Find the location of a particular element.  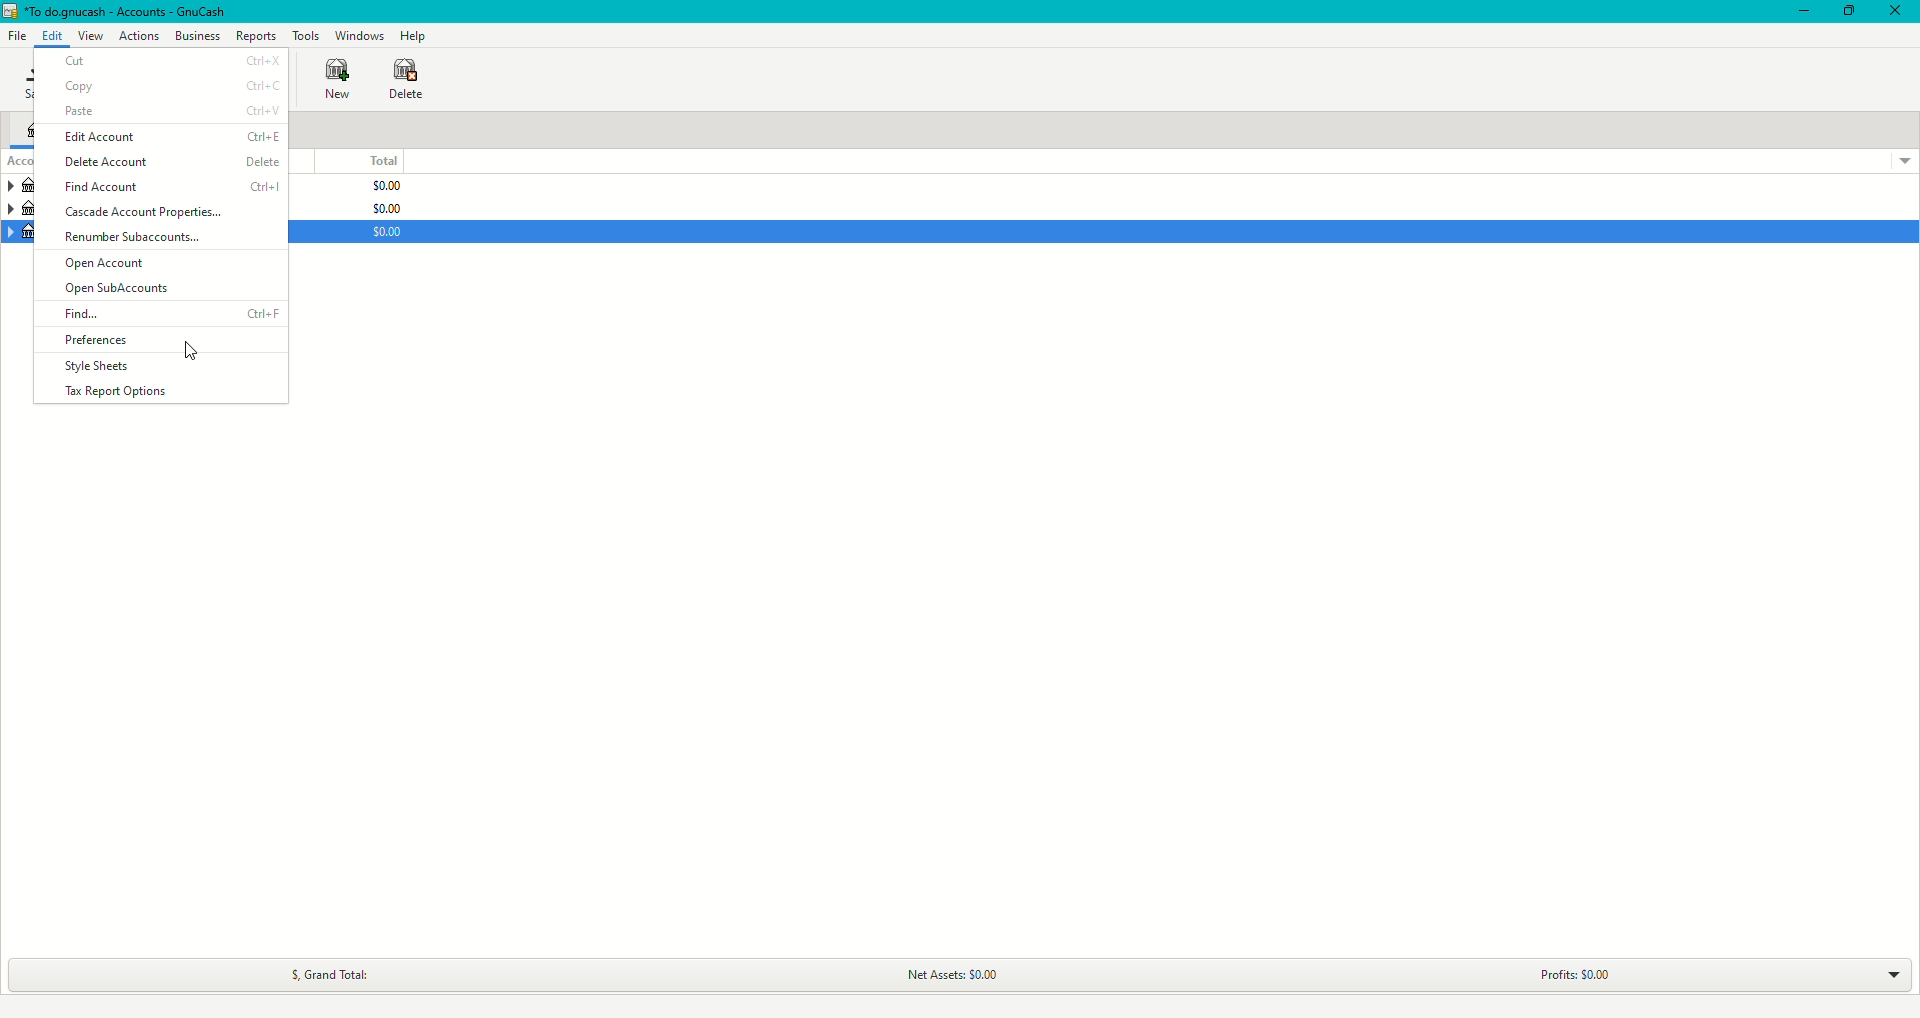

Open SubAccounts is located at coordinates (119, 288).